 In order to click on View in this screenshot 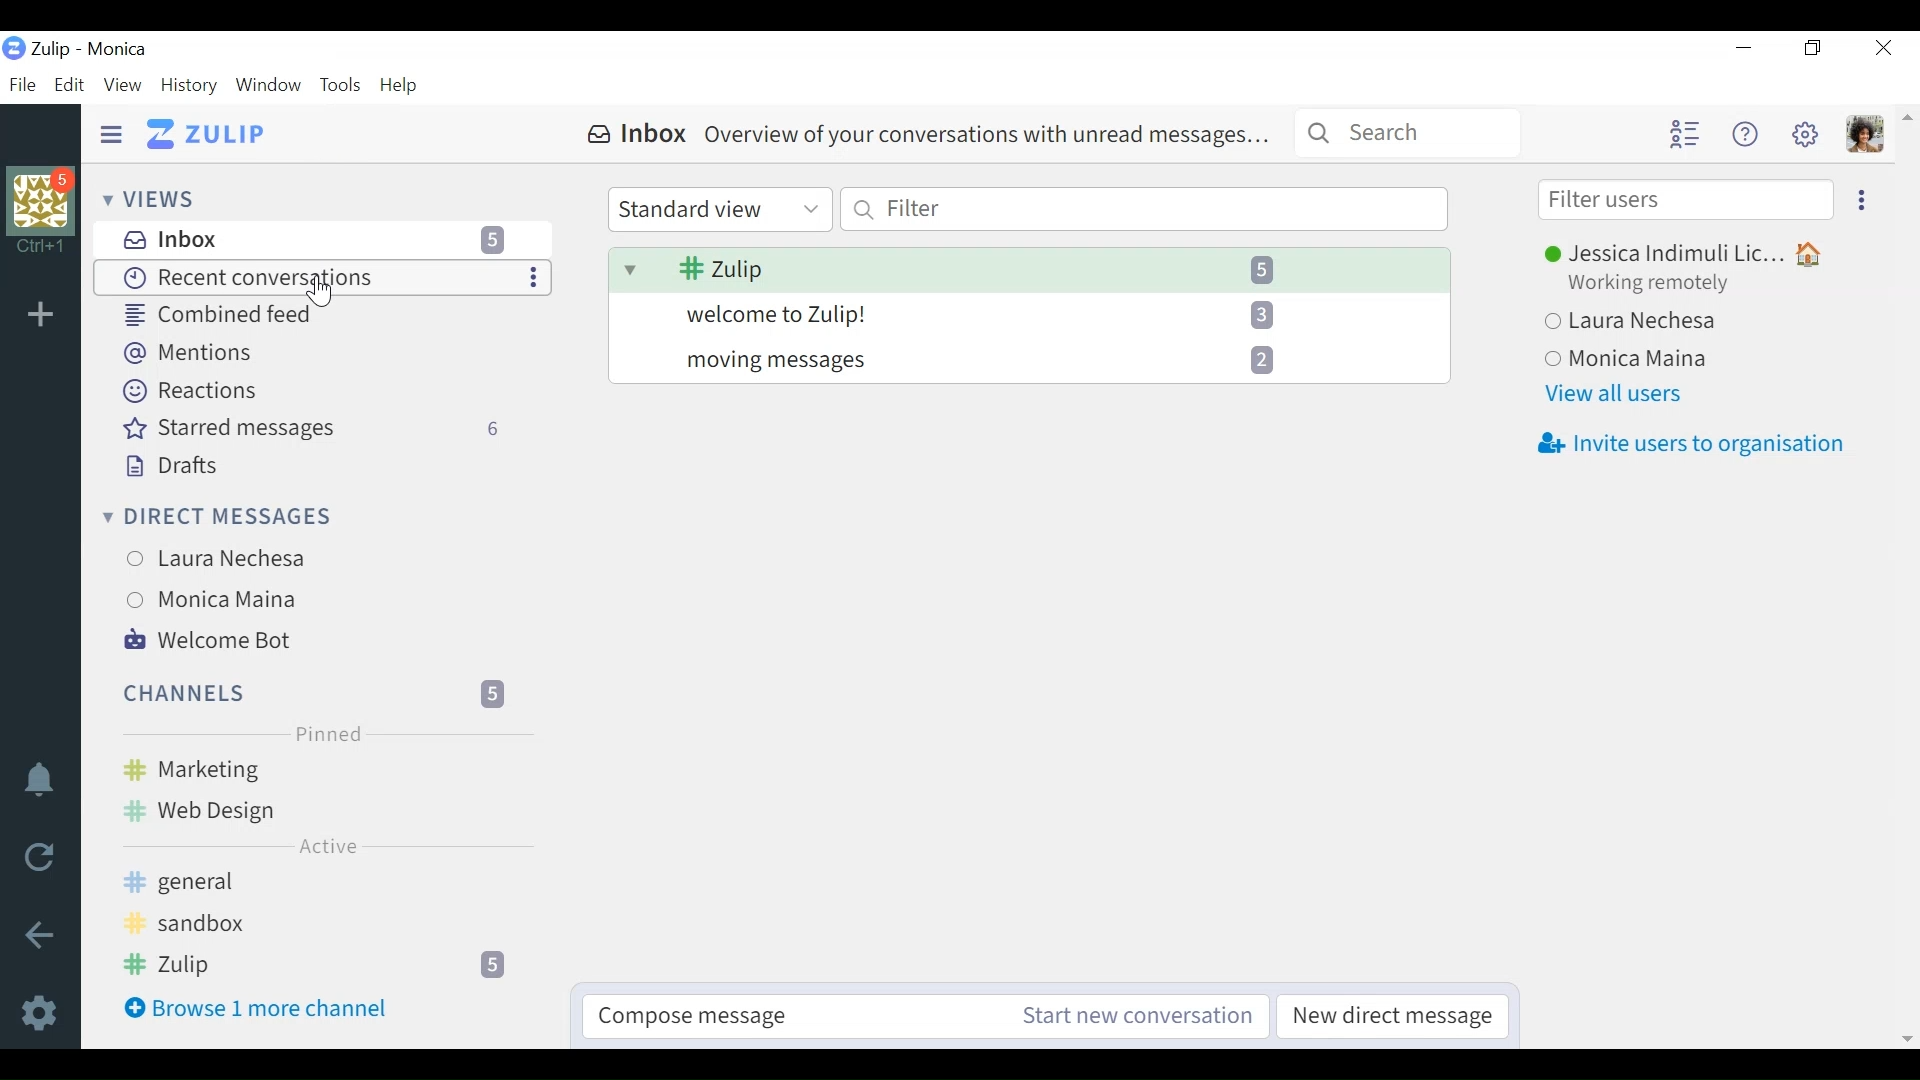, I will do `click(123, 85)`.